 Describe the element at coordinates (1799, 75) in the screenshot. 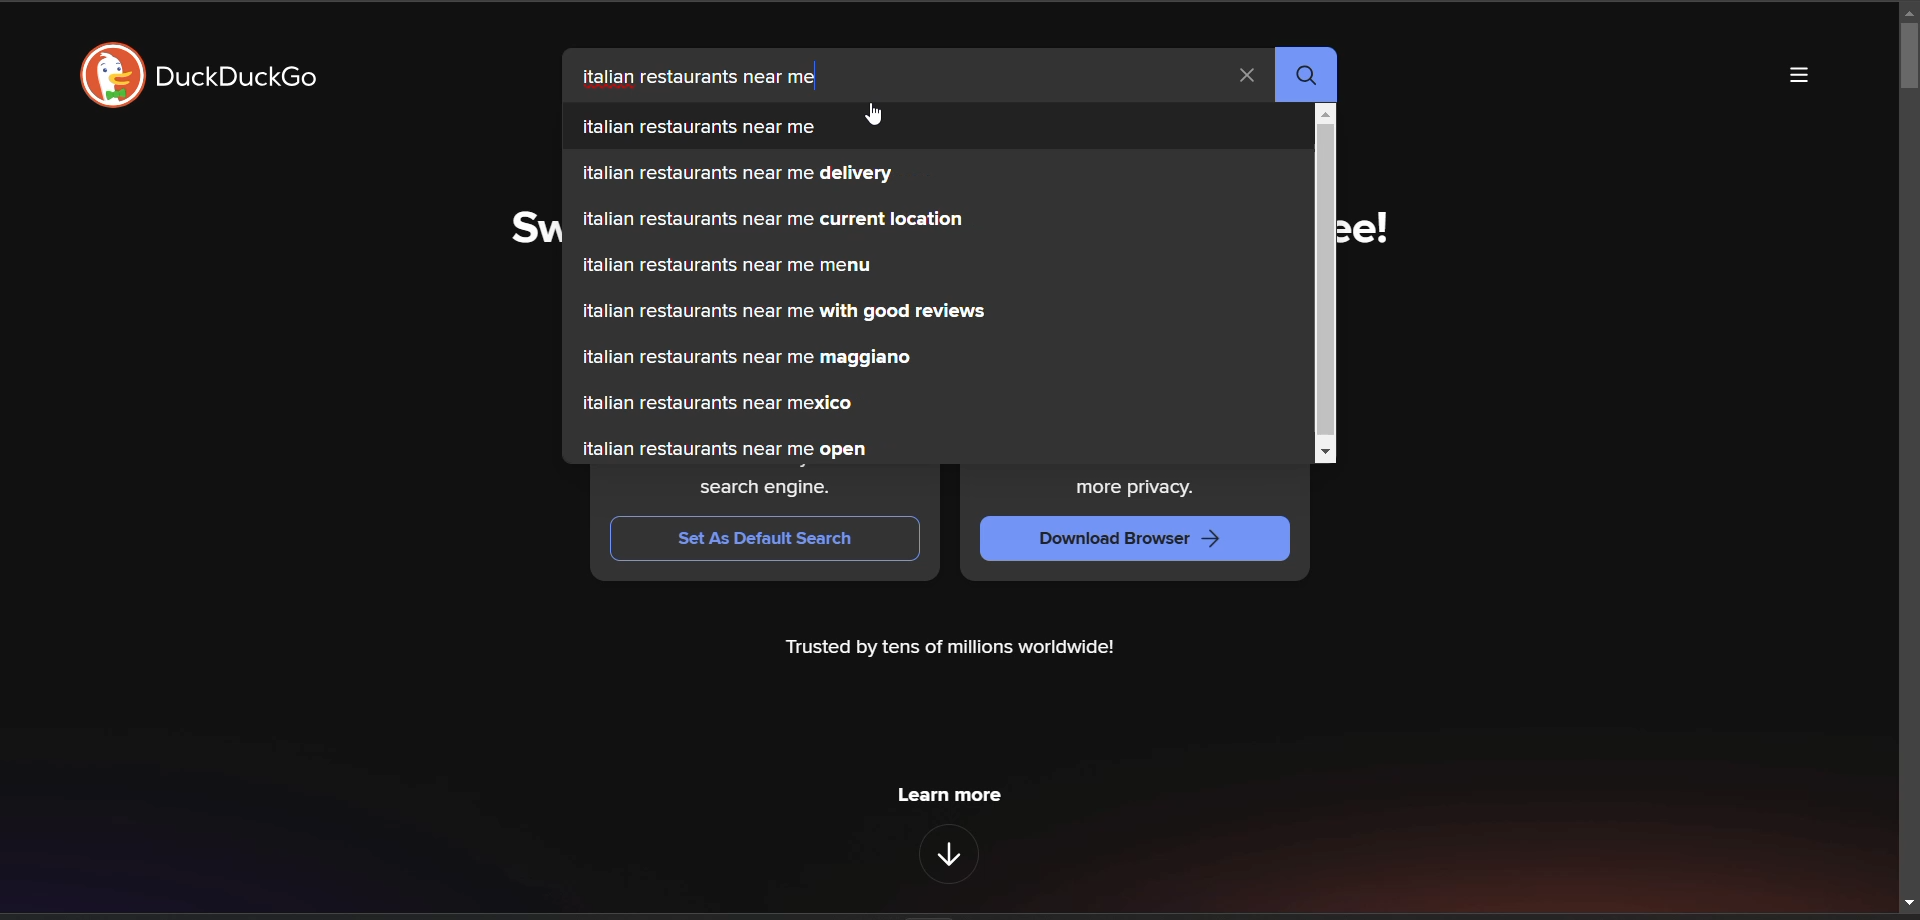

I see `more options` at that location.